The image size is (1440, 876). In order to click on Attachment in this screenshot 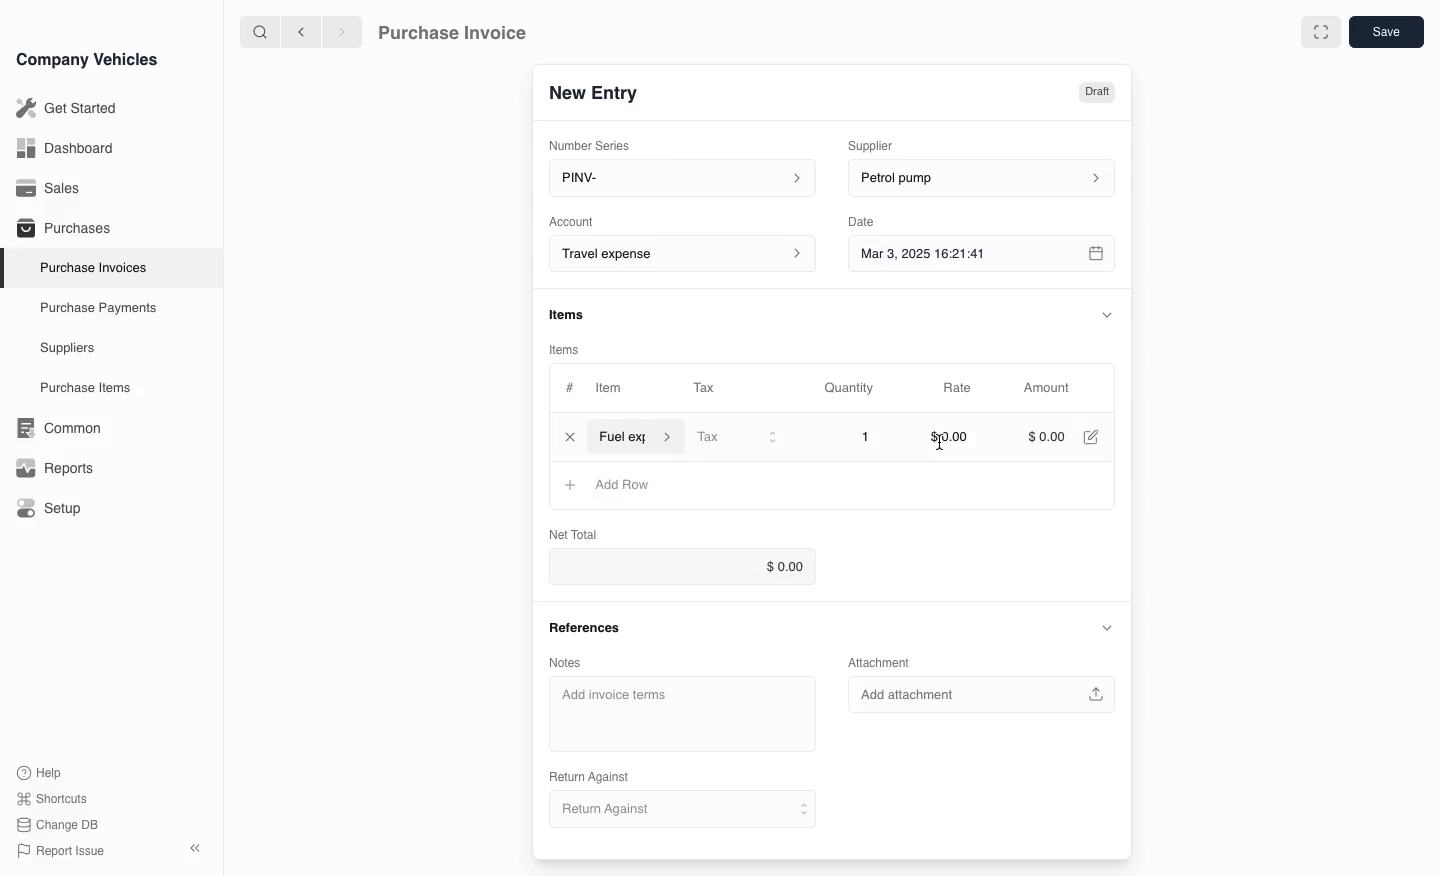, I will do `click(882, 662)`.